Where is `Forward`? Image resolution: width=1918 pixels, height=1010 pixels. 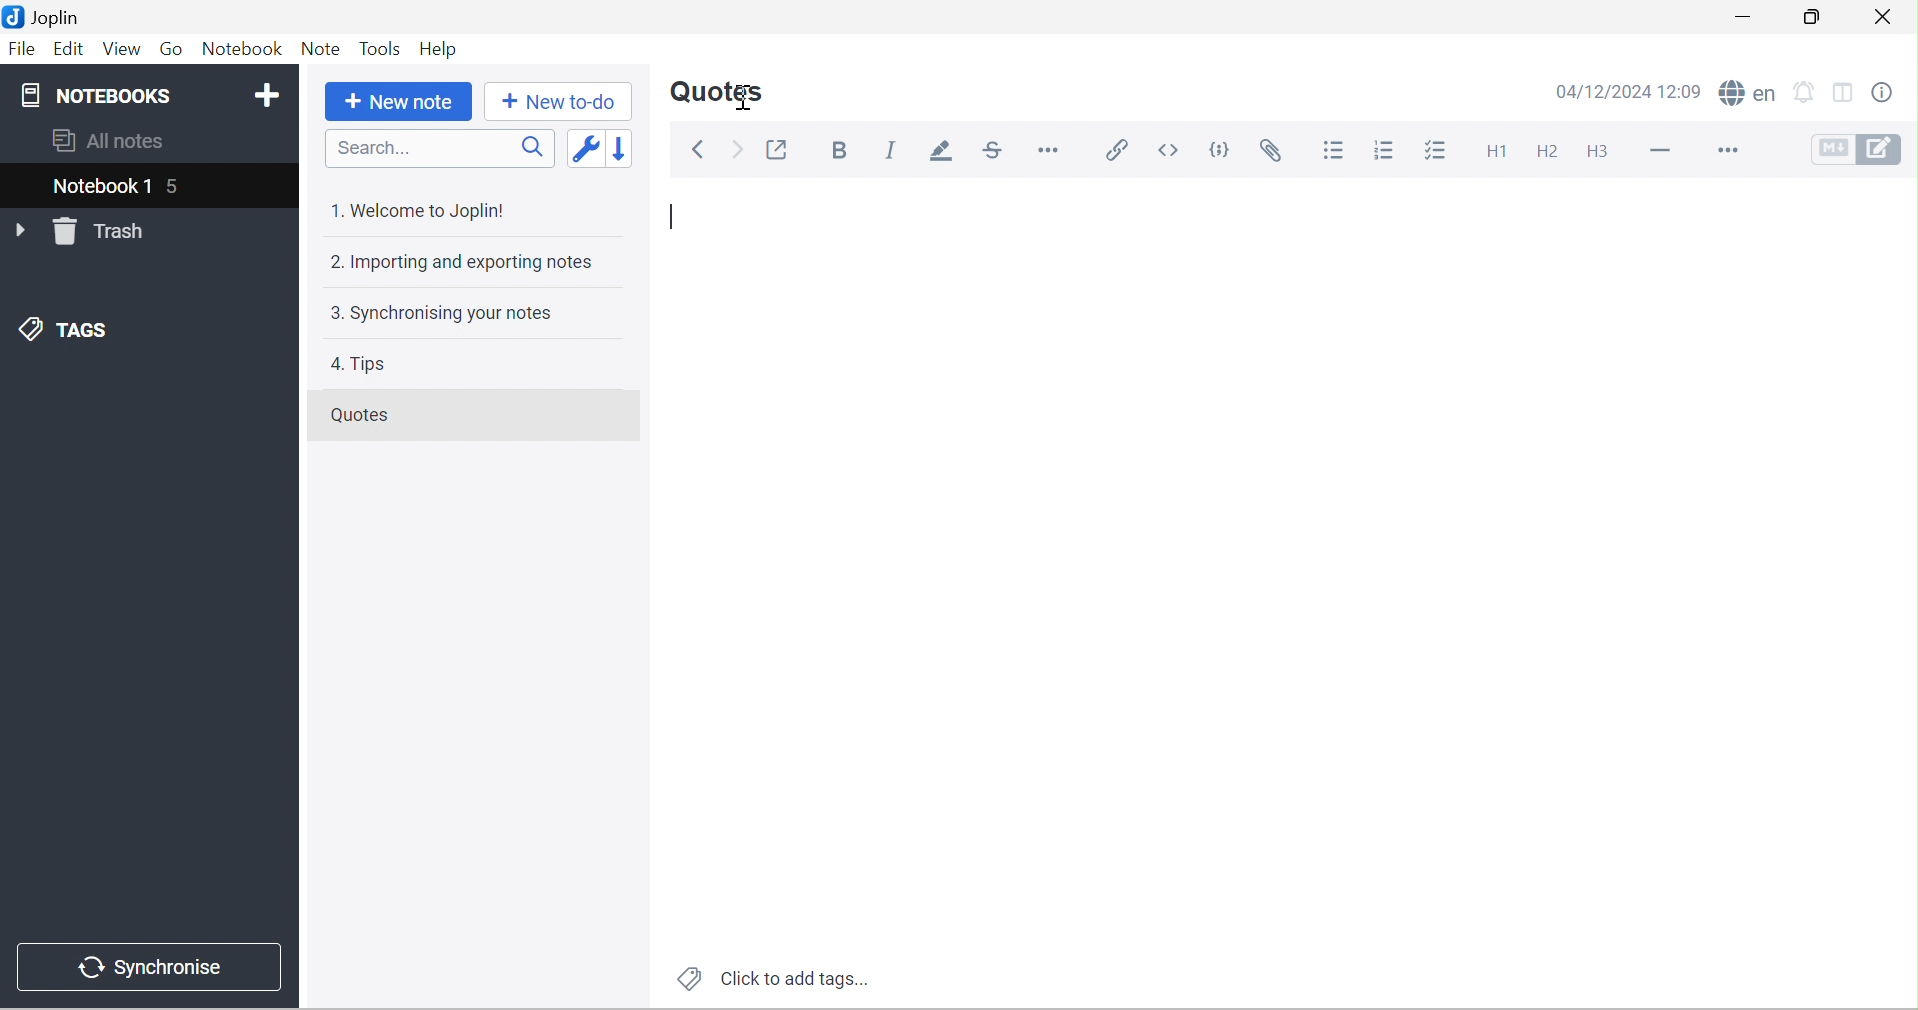 Forward is located at coordinates (737, 151).